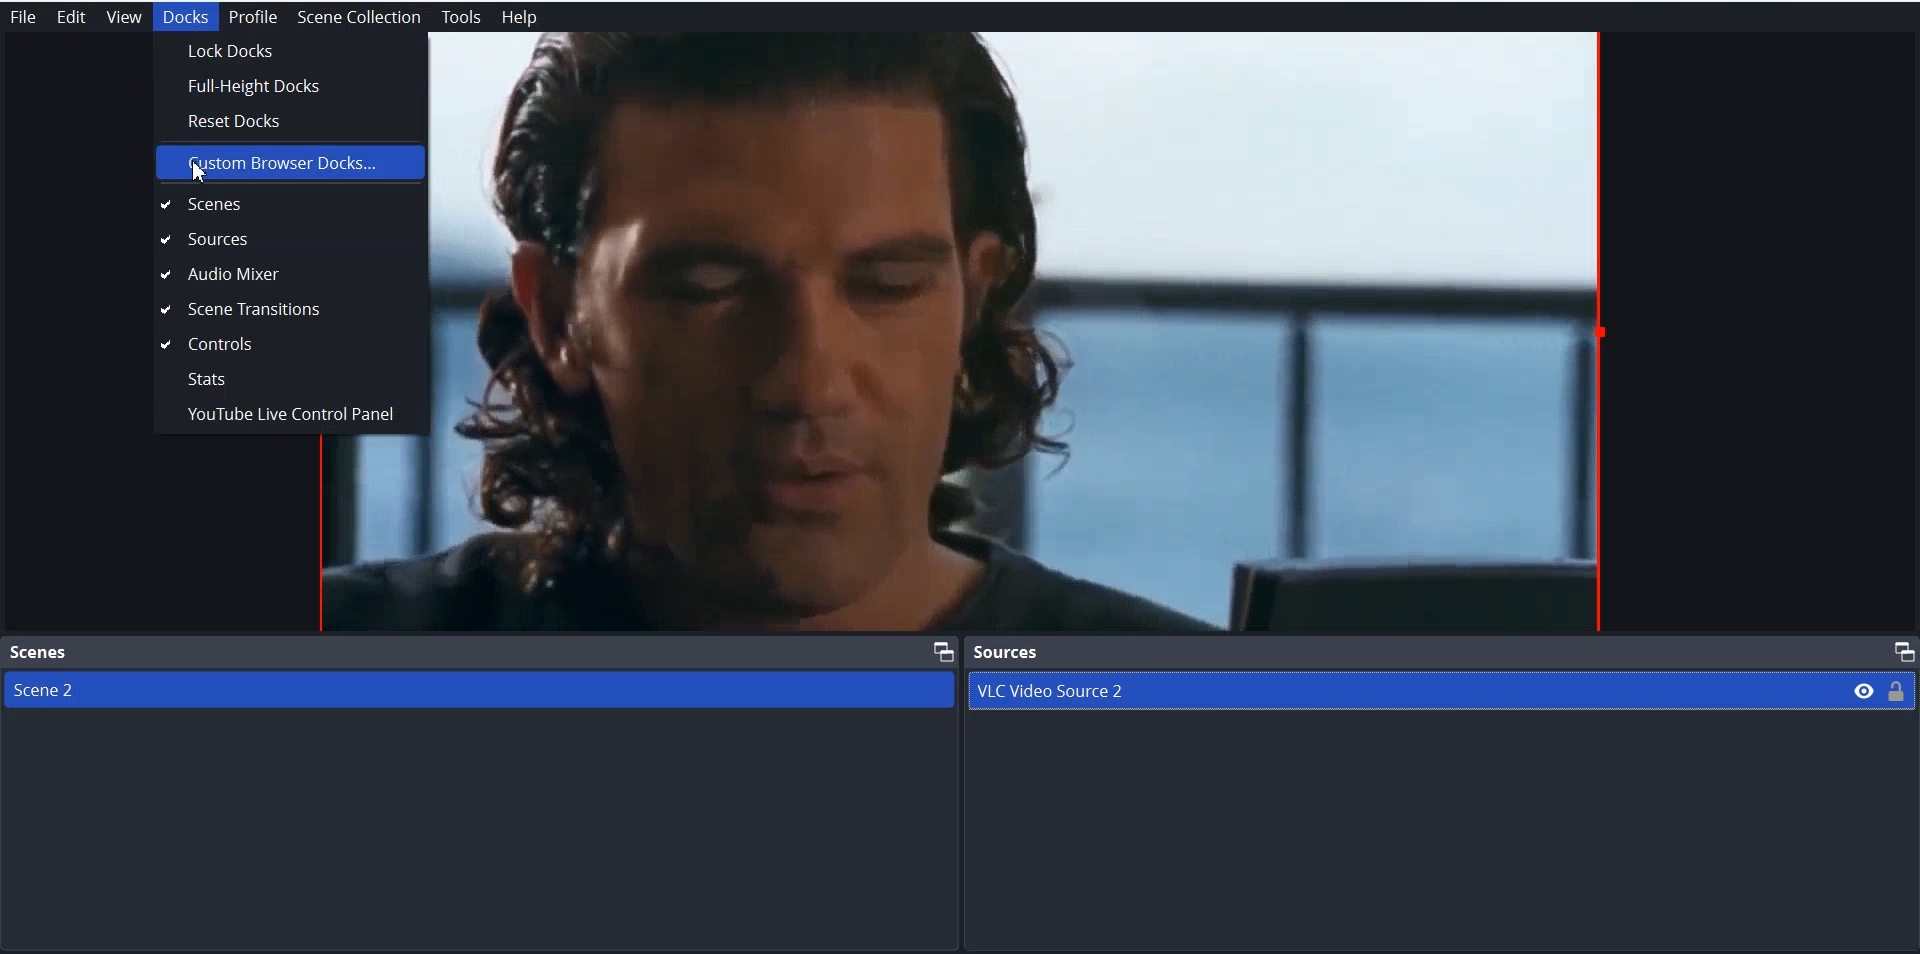  Describe the element at coordinates (1076, 691) in the screenshot. I see `VLC Video Source 2` at that location.